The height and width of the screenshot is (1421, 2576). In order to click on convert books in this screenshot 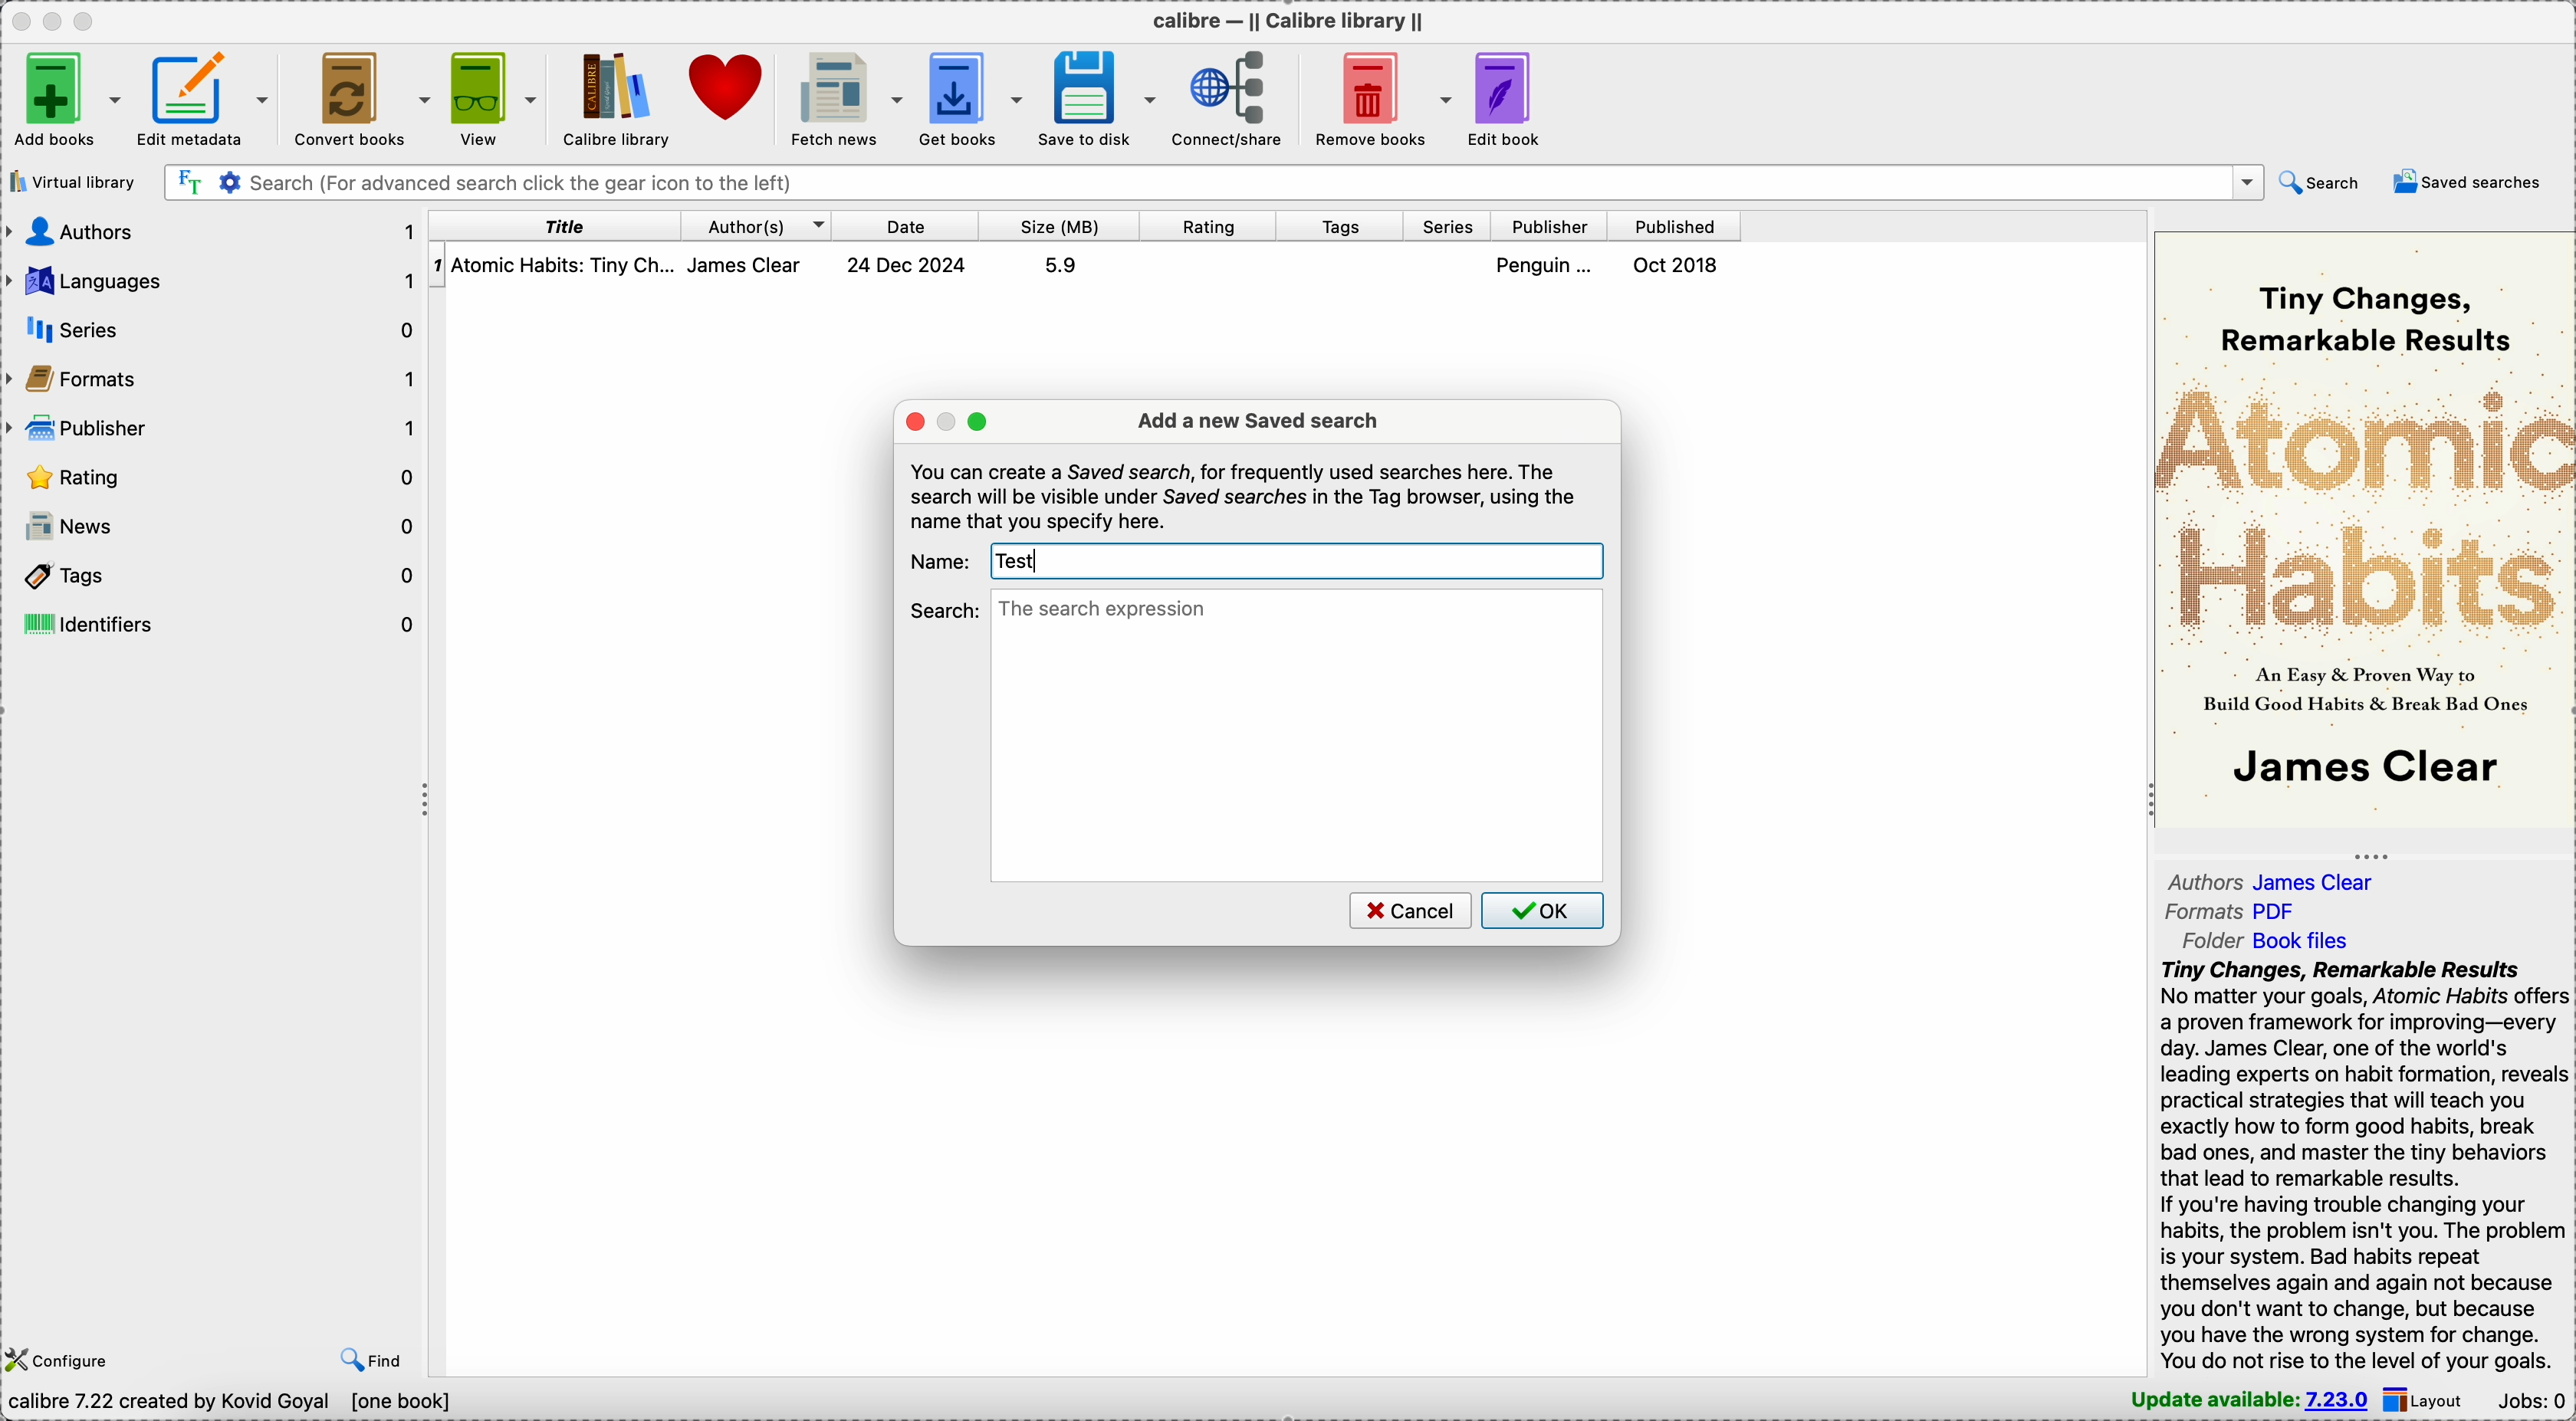, I will do `click(359, 96)`.